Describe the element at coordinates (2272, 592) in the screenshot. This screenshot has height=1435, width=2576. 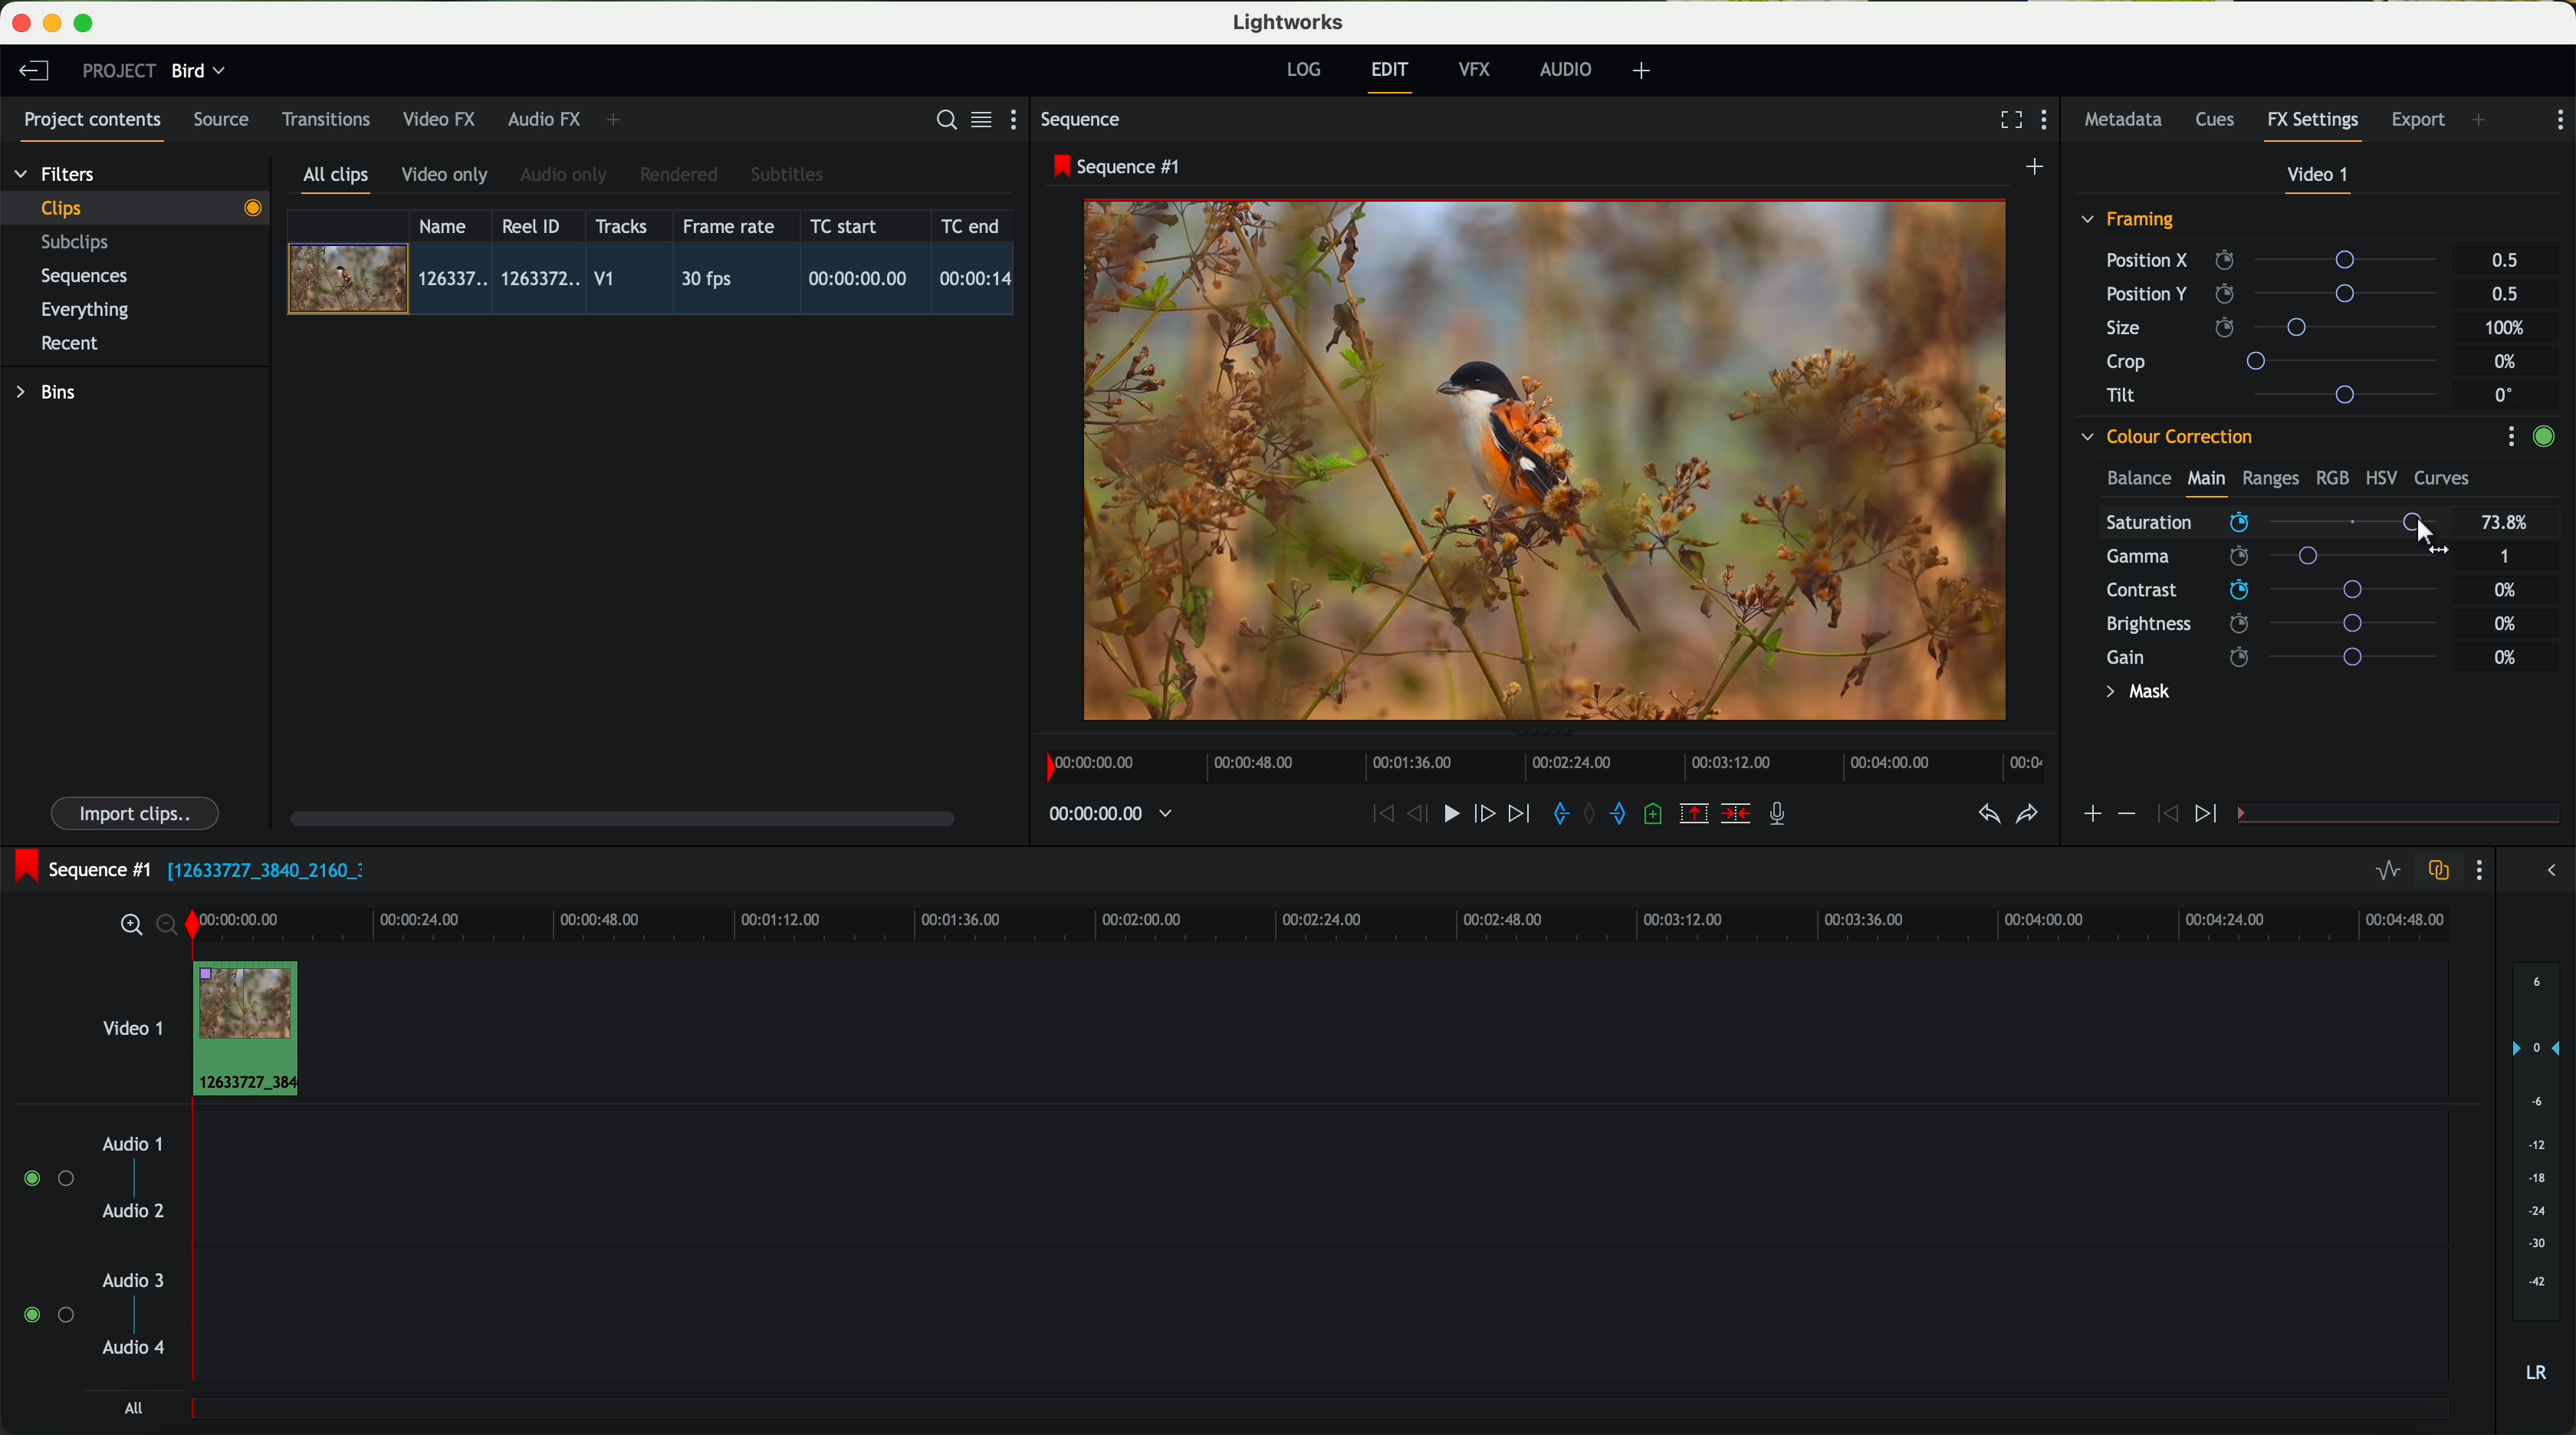
I see `click on contrast` at that location.